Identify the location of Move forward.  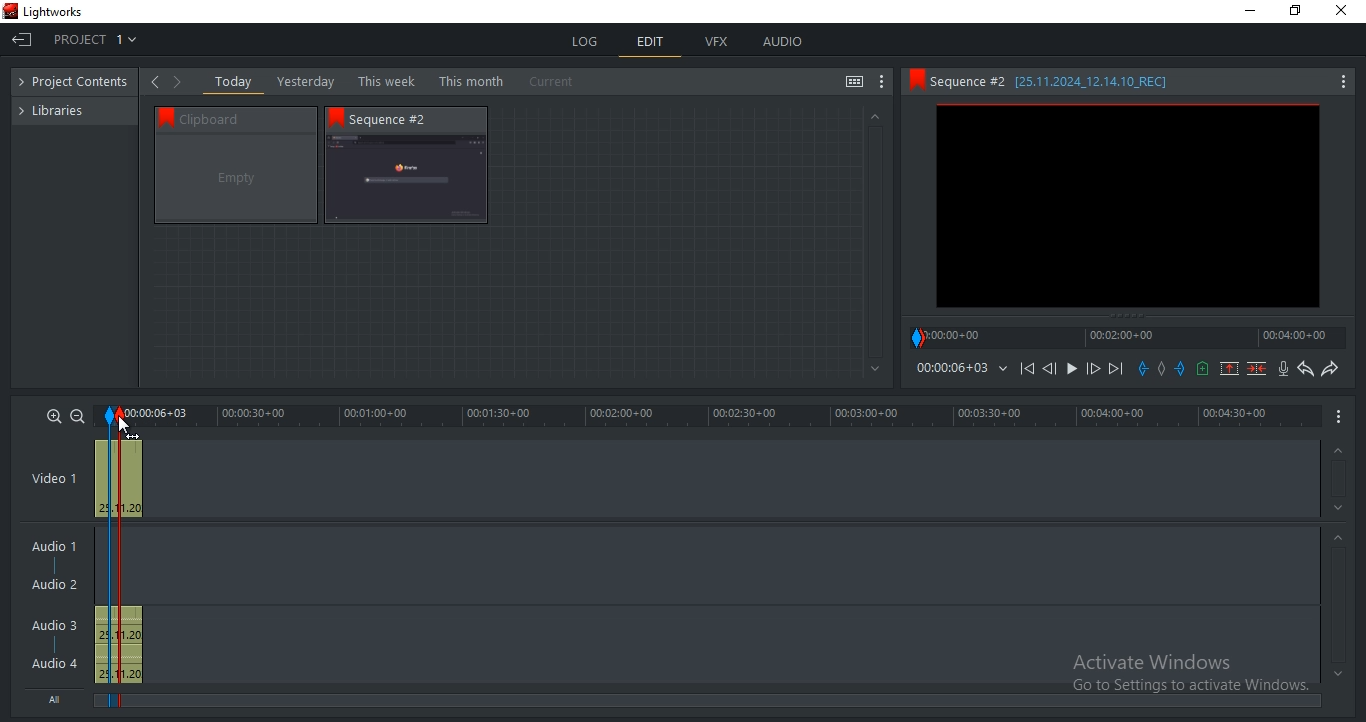
(1115, 369).